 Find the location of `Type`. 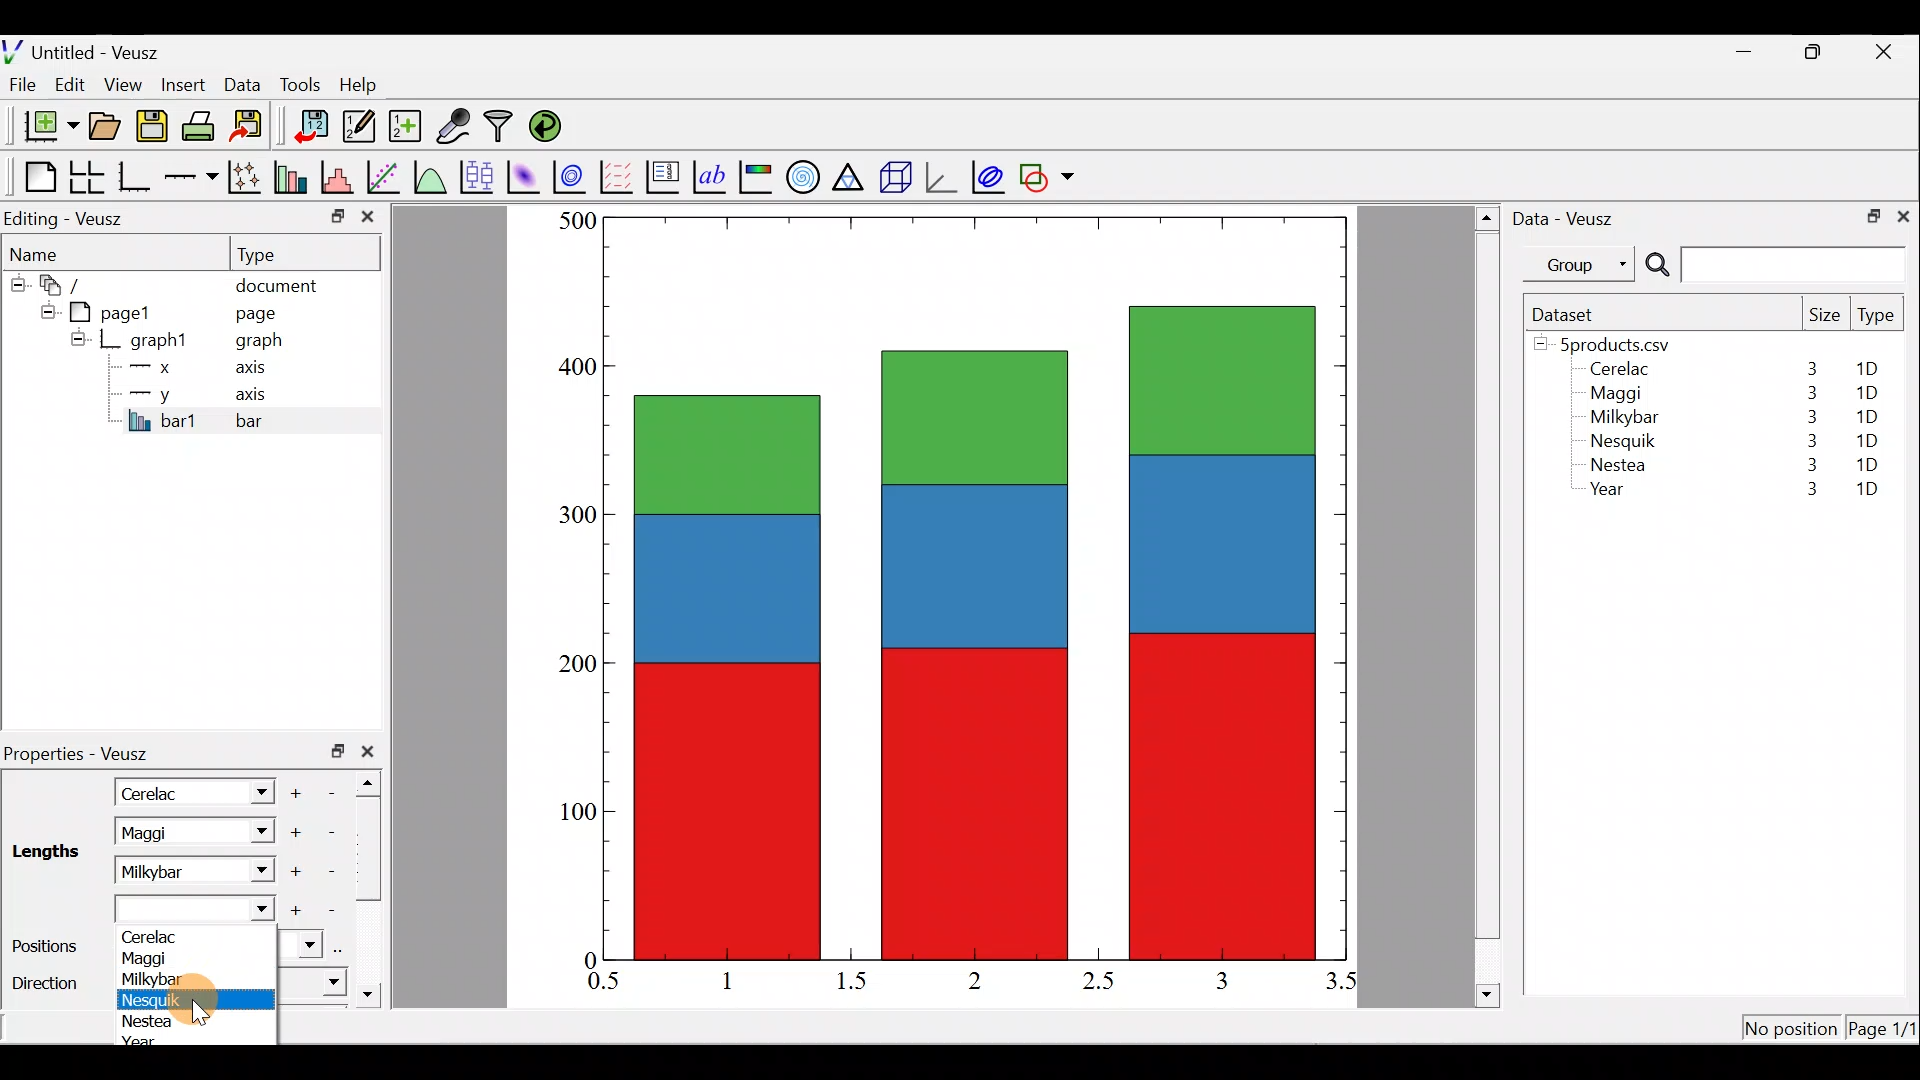

Type is located at coordinates (1878, 320).